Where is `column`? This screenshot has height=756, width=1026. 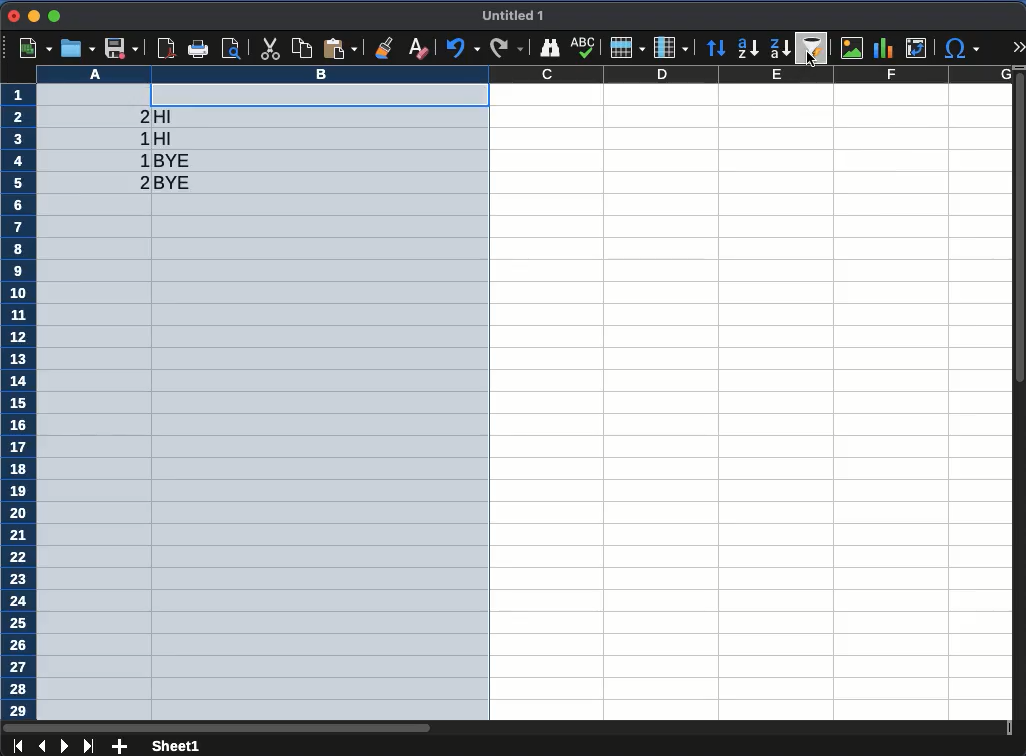 column is located at coordinates (523, 75).